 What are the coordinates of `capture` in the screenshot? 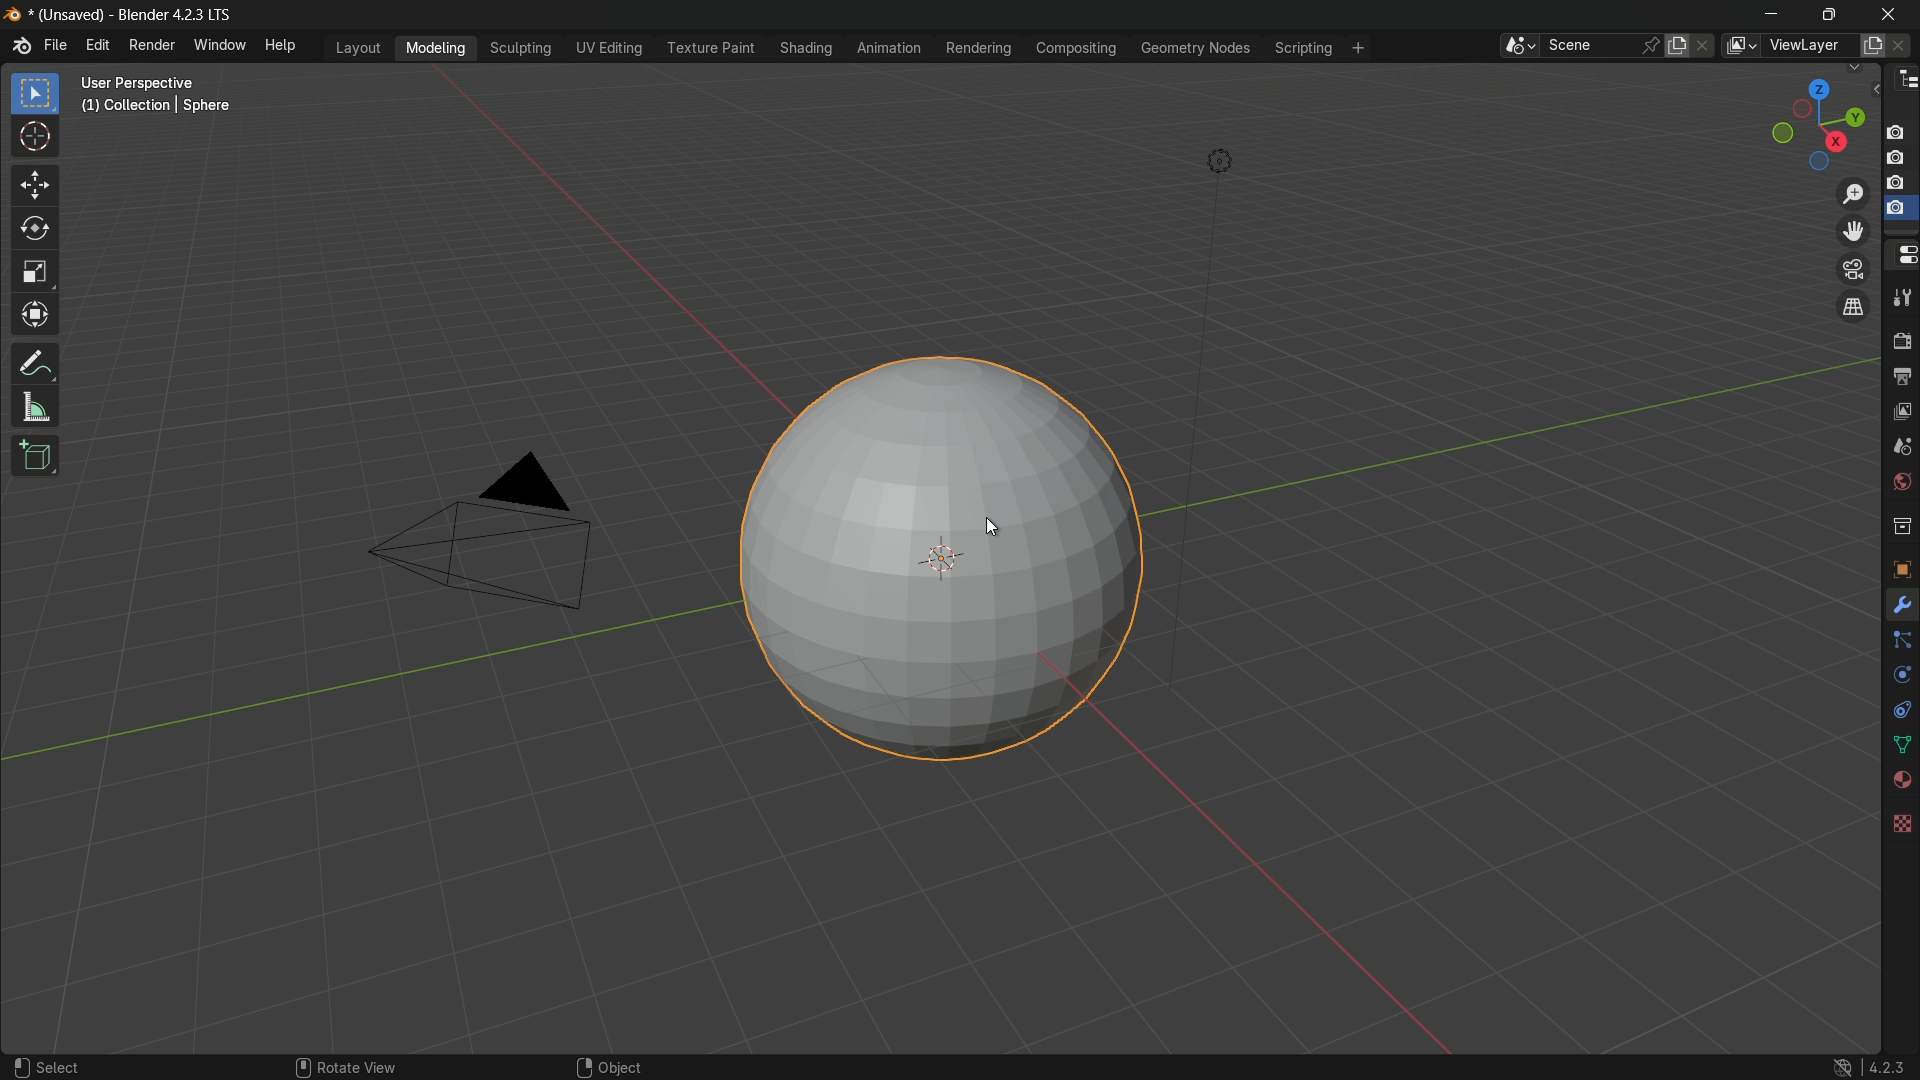 It's located at (1897, 125).